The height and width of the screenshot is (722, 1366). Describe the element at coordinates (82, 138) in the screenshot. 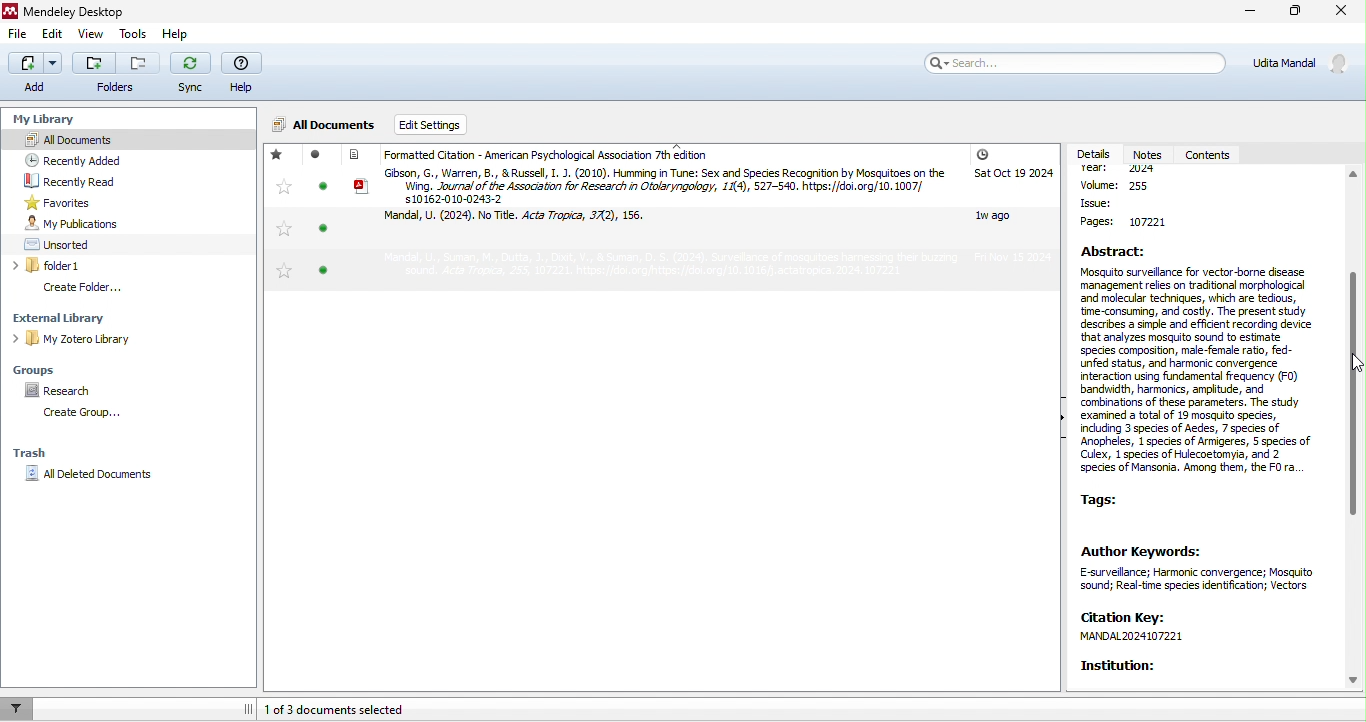

I see `all documents` at that location.